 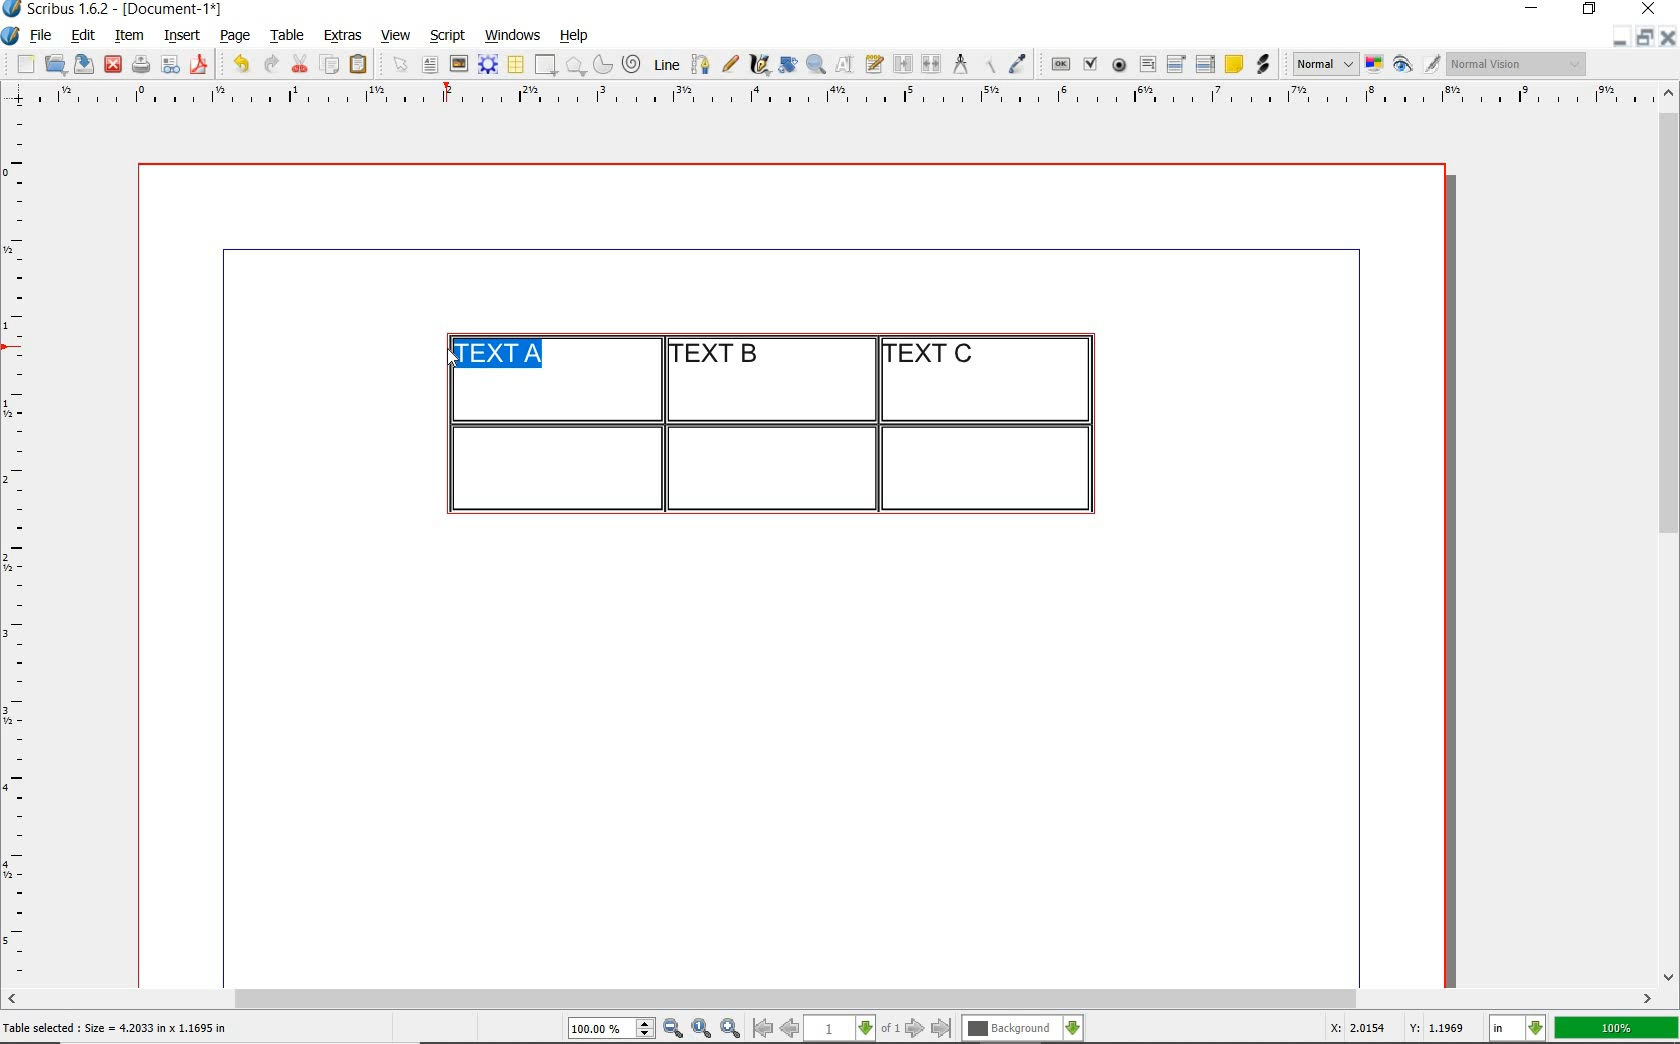 What do you see at coordinates (1017, 66) in the screenshot?
I see `eye dropper` at bounding box center [1017, 66].